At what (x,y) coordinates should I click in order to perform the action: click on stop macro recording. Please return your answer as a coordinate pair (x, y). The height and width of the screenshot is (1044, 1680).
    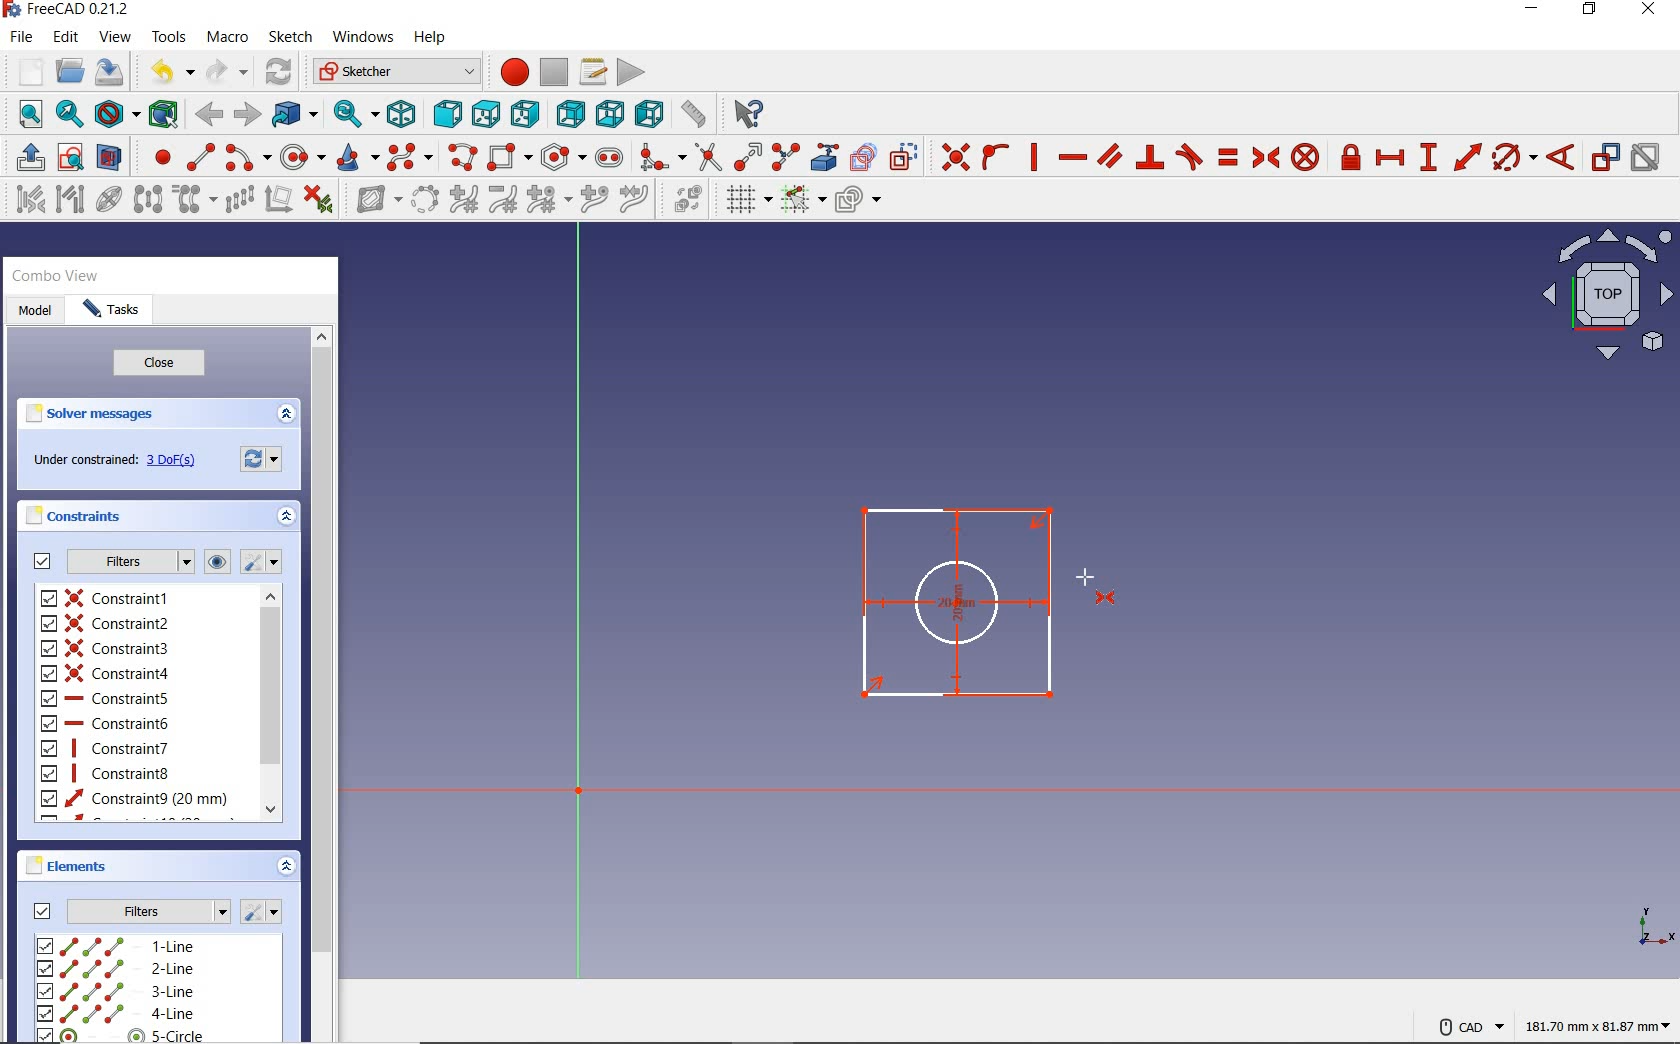
    Looking at the image, I should click on (555, 71).